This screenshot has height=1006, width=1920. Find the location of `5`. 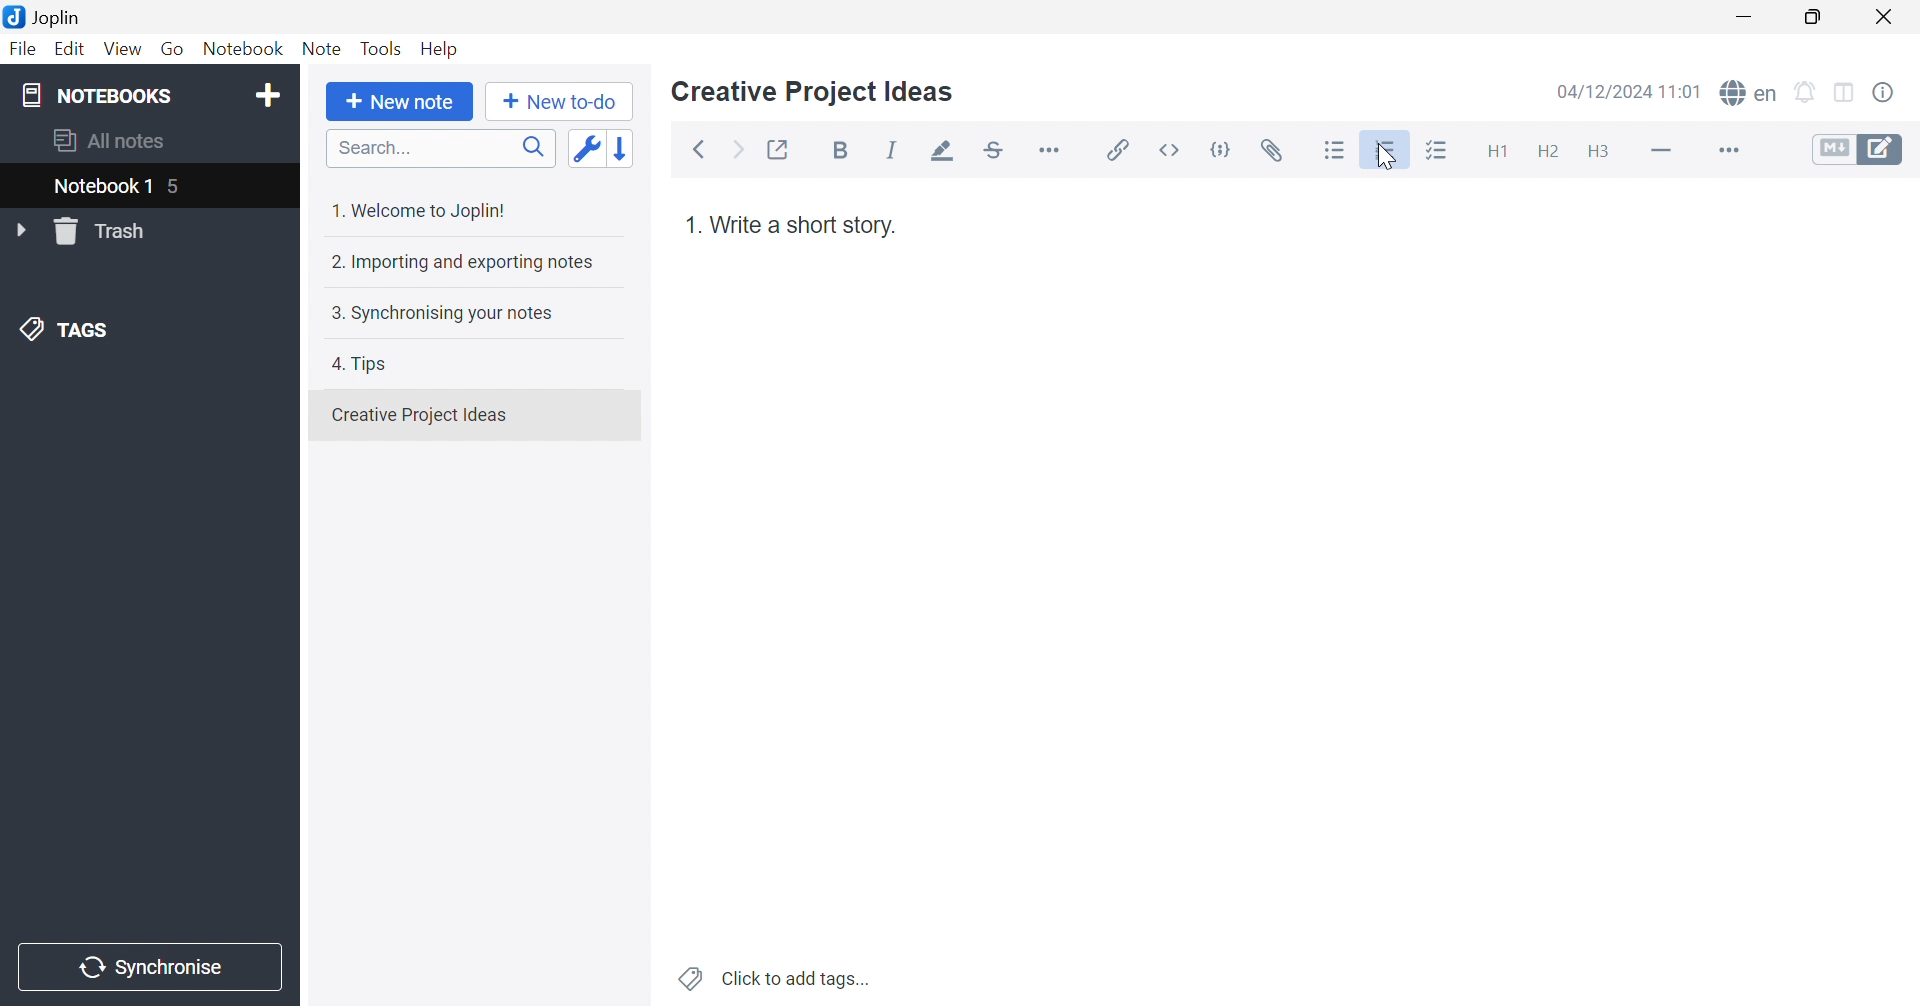

5 is located at coordinates (184, 187).